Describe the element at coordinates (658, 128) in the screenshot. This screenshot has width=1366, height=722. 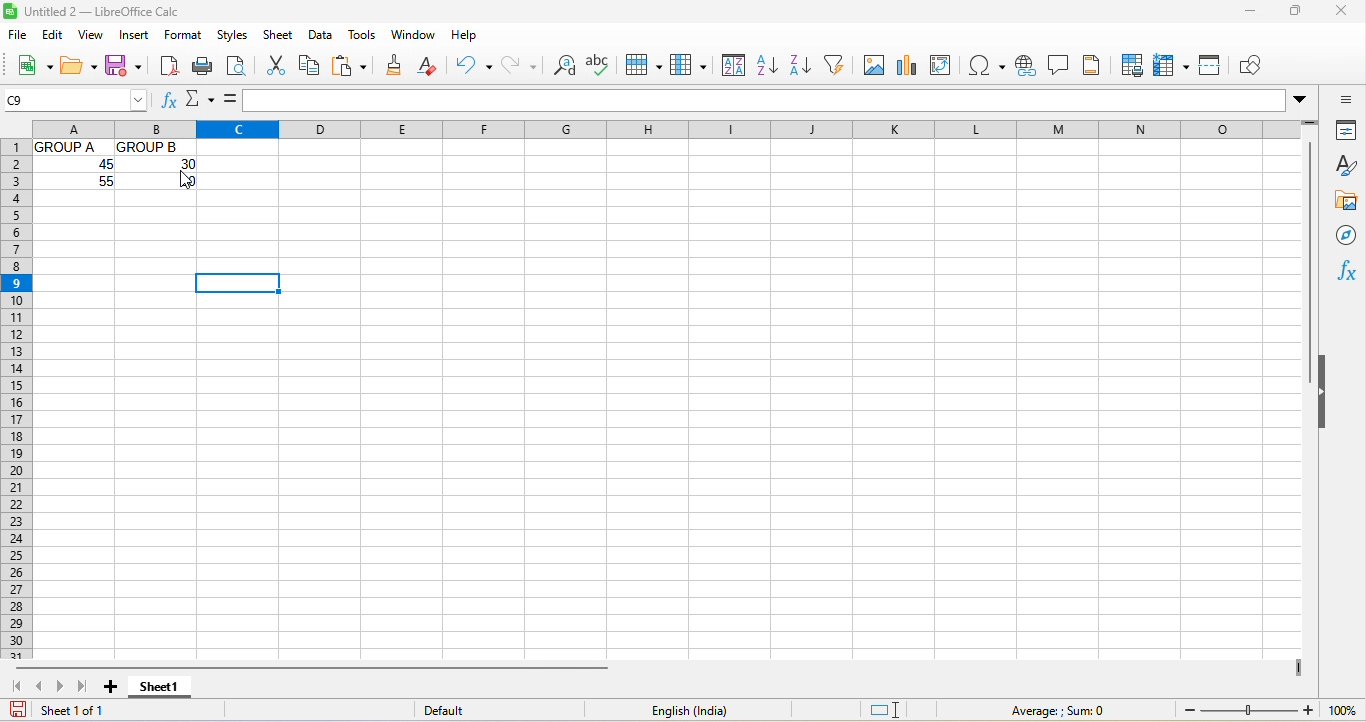
I see `column` at that location.